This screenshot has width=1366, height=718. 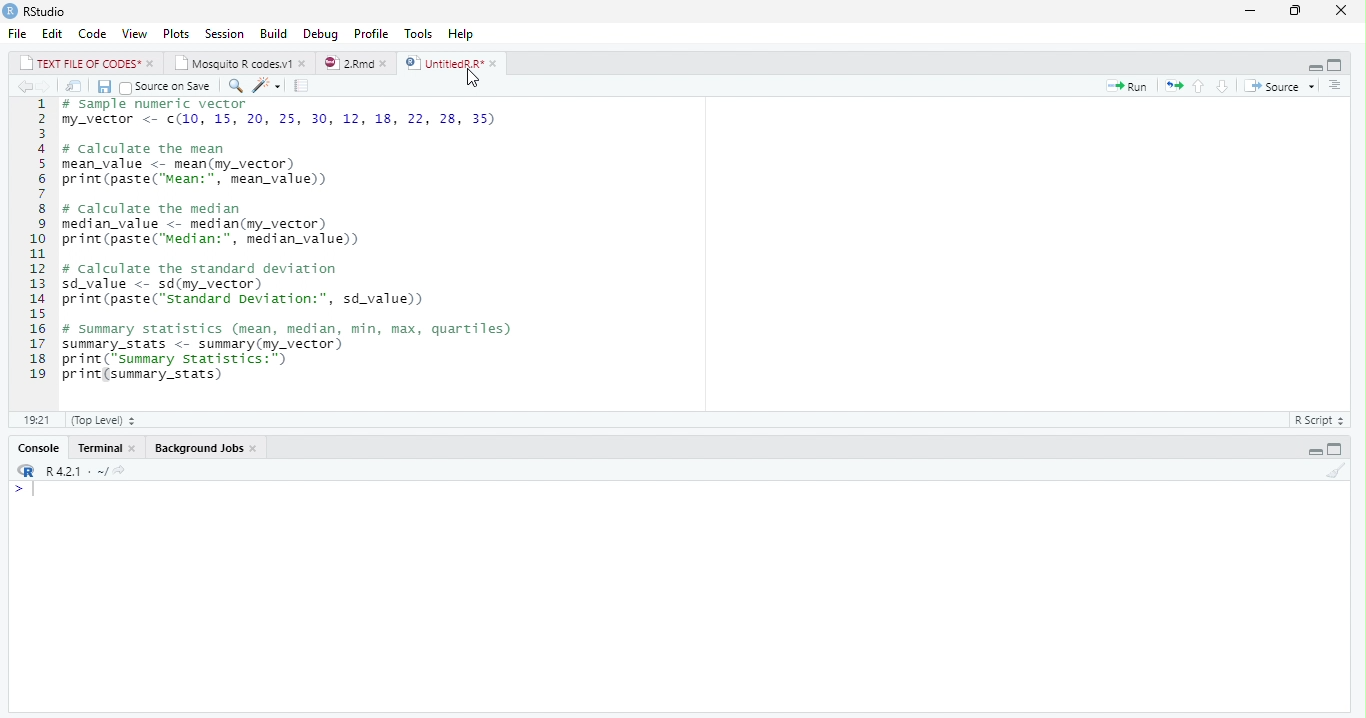 I want to click on # Sample numeric vector my_vector <- c(10, 15, 20, 25, 30, 12, 18, 22, 28, 35)# Calculate the meannean_value <- mean (my_vector)print (paste("Mean:", mean_value))# Calculate the mediannedian_value <- median(ny_vector)print (paste("Median:”, median_value))# Calculate the standard deviationsd_value <- sd(my_vector)print (paste("standard Deviation:", sd_value))# summary statistics (mean, median, min, max, quartiles)summary_stats <- summary (my_vector)print (“Summary statistics: )print (sunmary_stats), so click(x=290, y=244).